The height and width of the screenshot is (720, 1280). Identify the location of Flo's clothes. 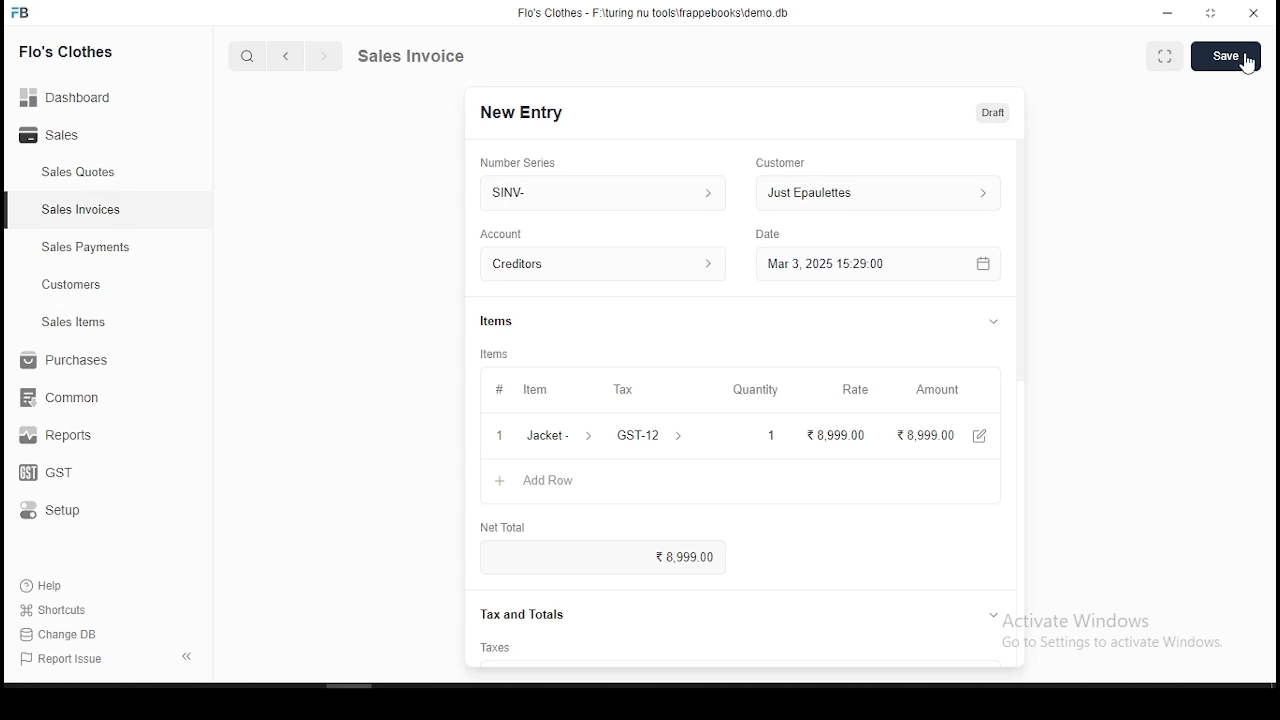
(82, 53).